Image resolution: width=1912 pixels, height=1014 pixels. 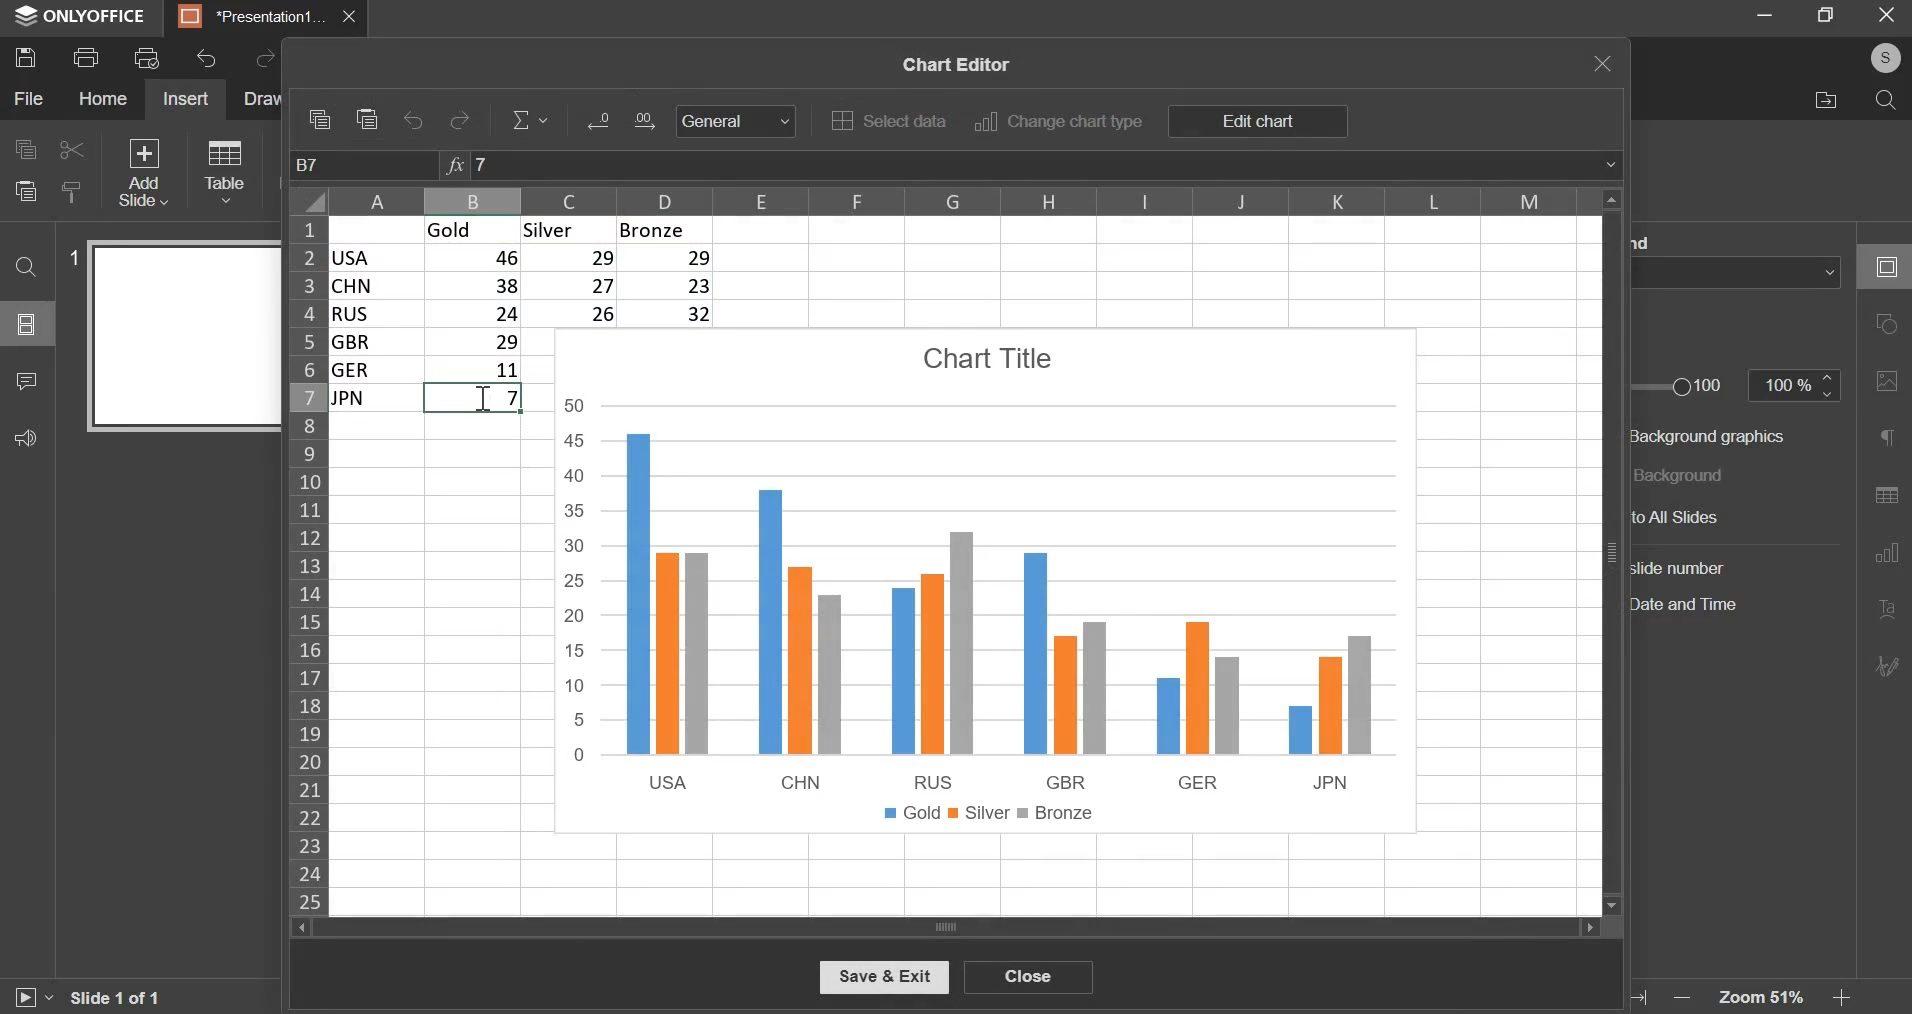 I want to click on background, so click(x=1690, y=474).